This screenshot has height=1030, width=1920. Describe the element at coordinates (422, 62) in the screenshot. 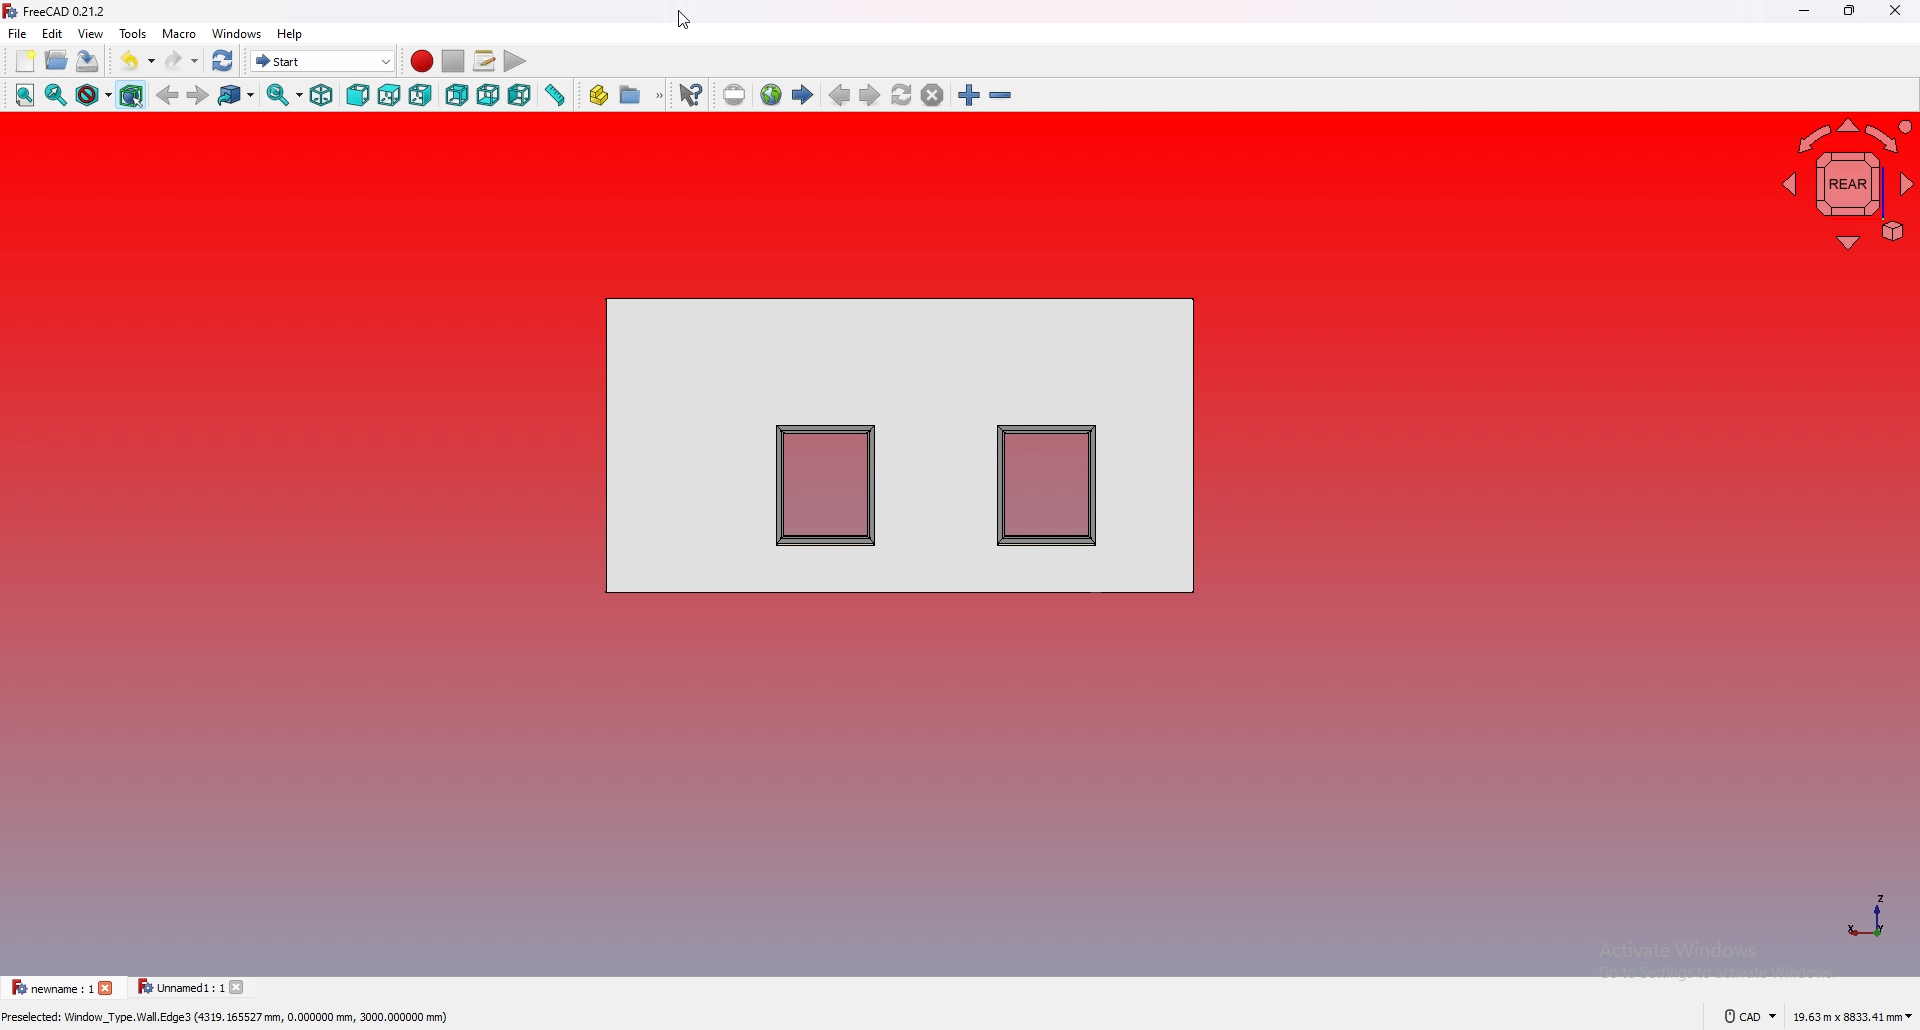

I see `record macro` at that location.